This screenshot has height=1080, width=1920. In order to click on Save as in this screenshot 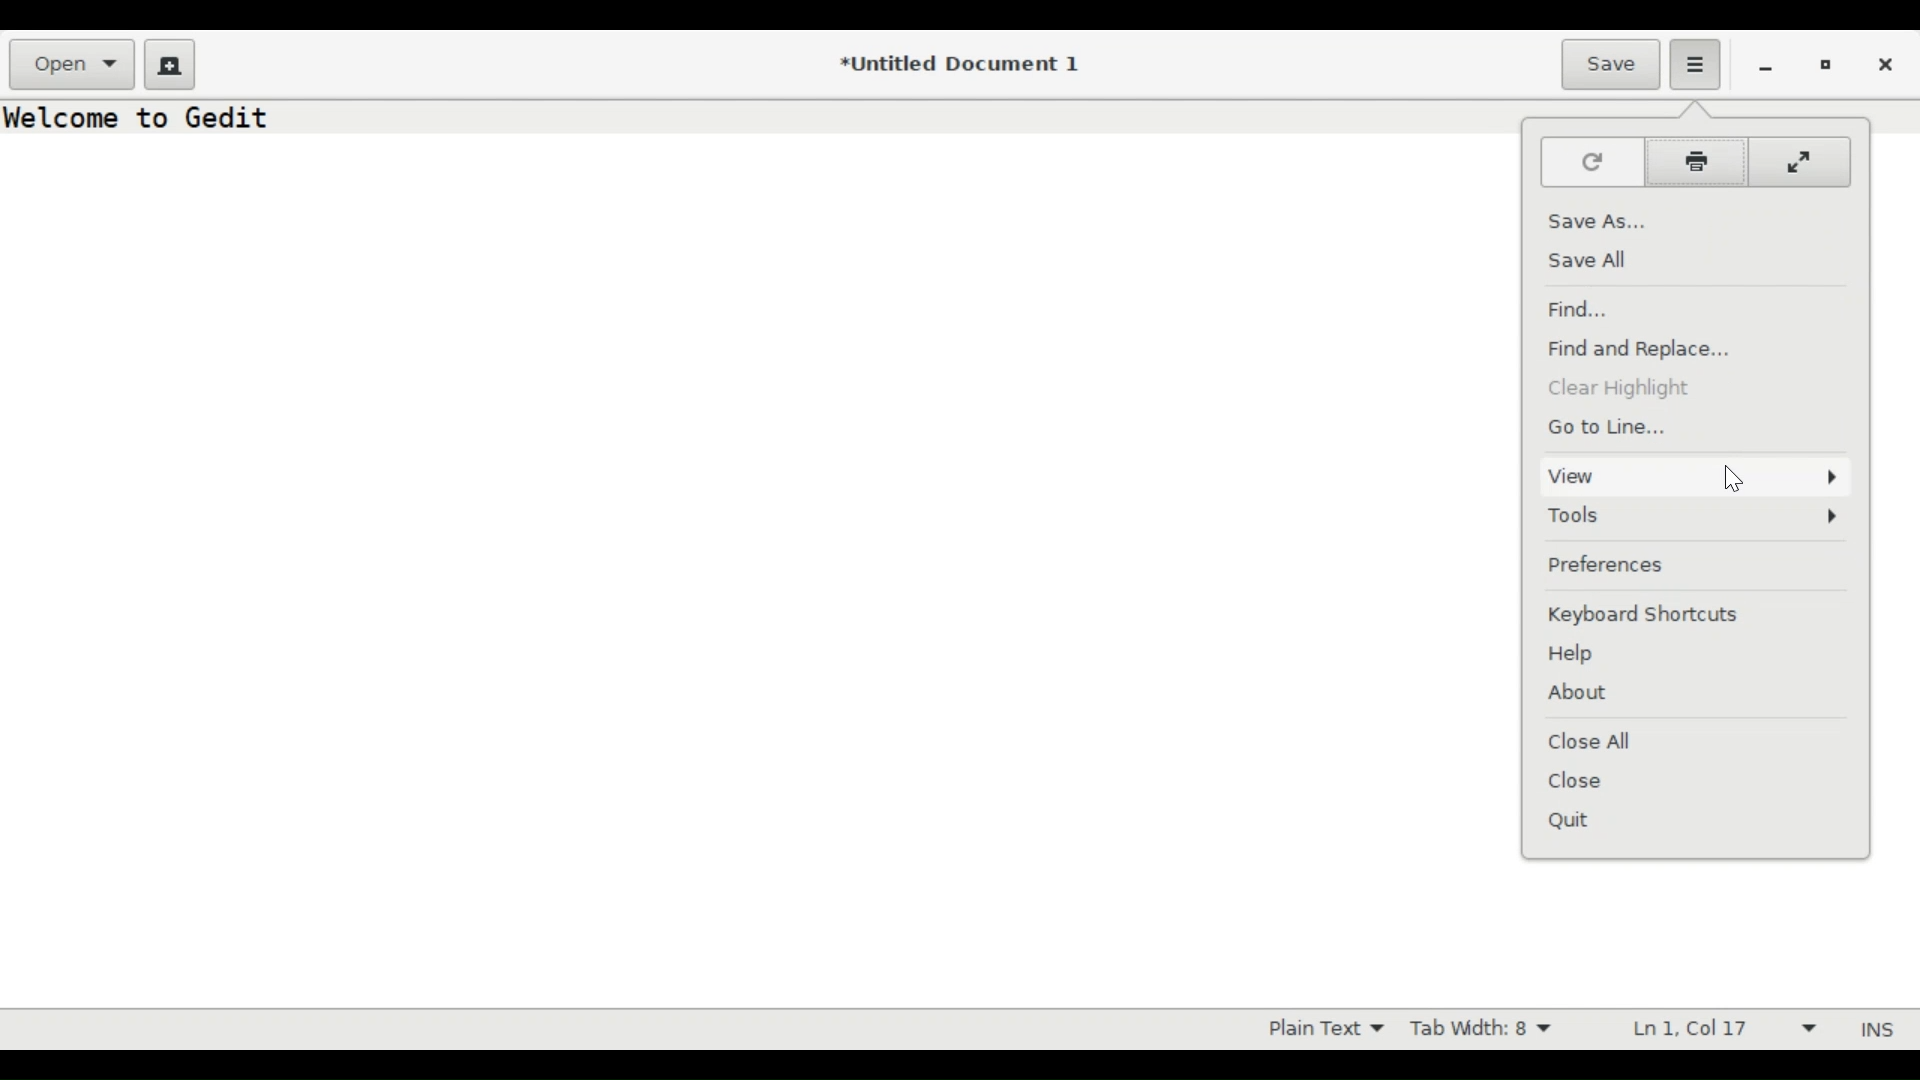, I will do `click(1593, 218)`.